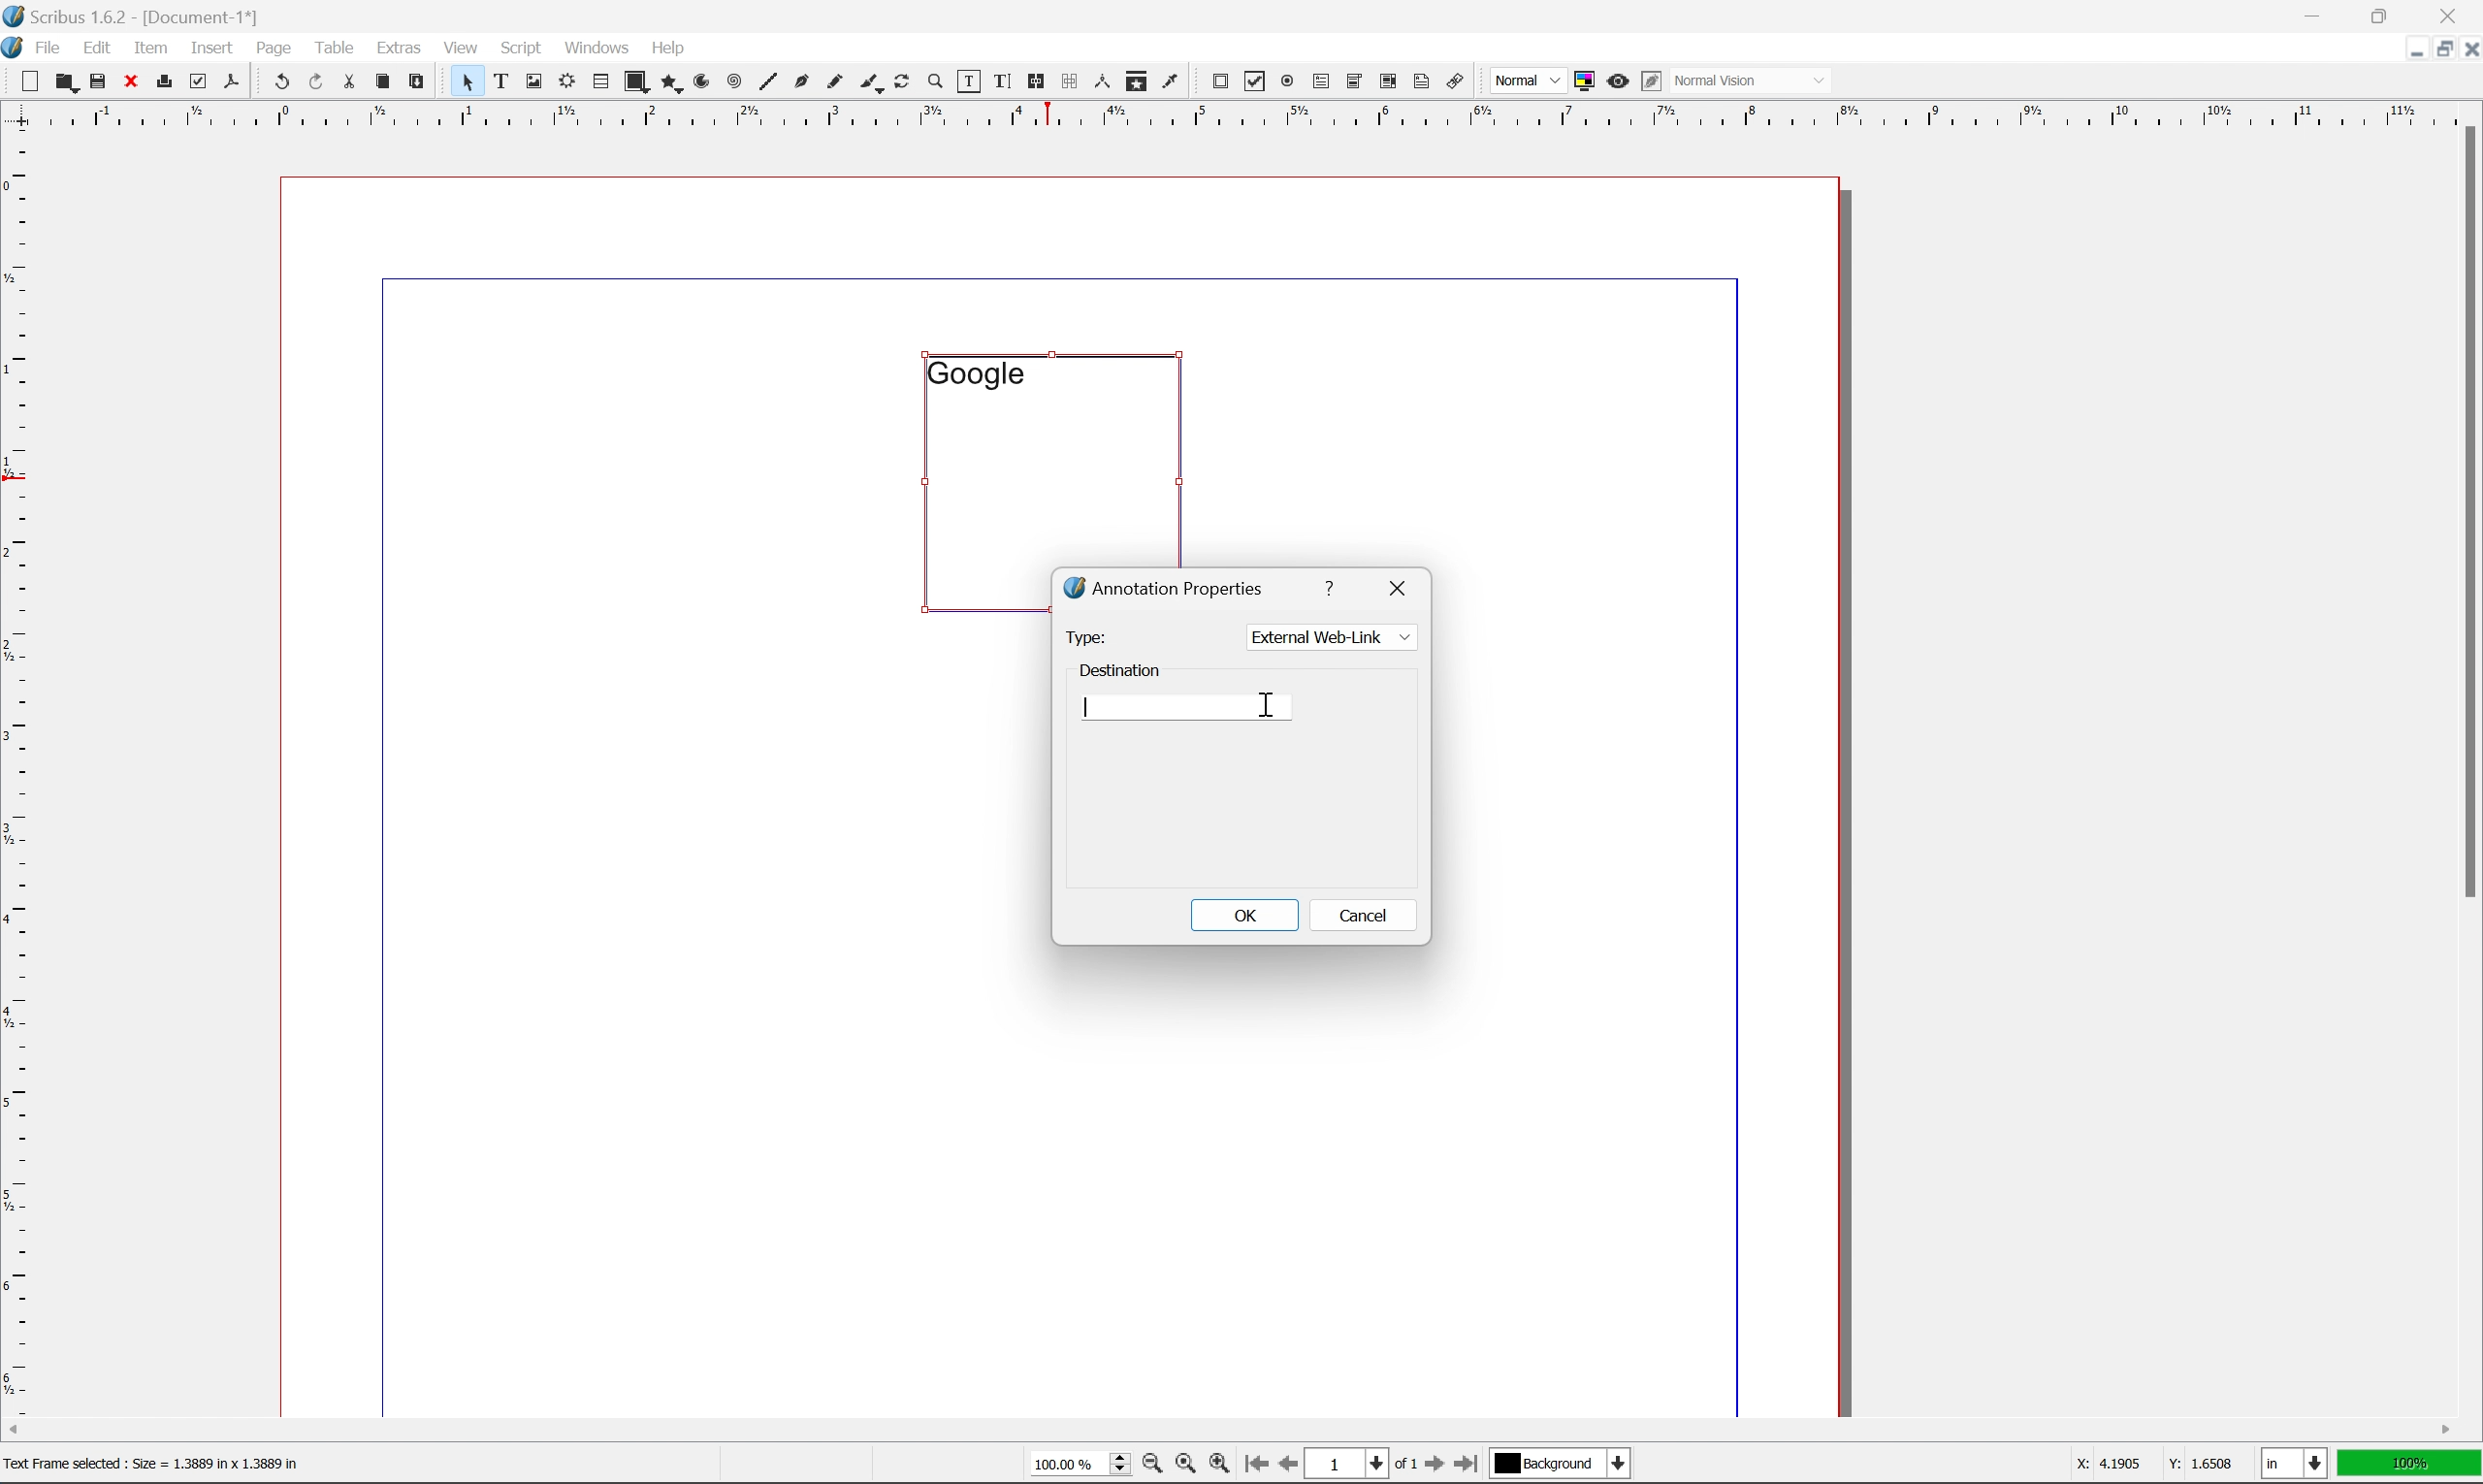  I want to click on calligraphy line, so click(871, 80).